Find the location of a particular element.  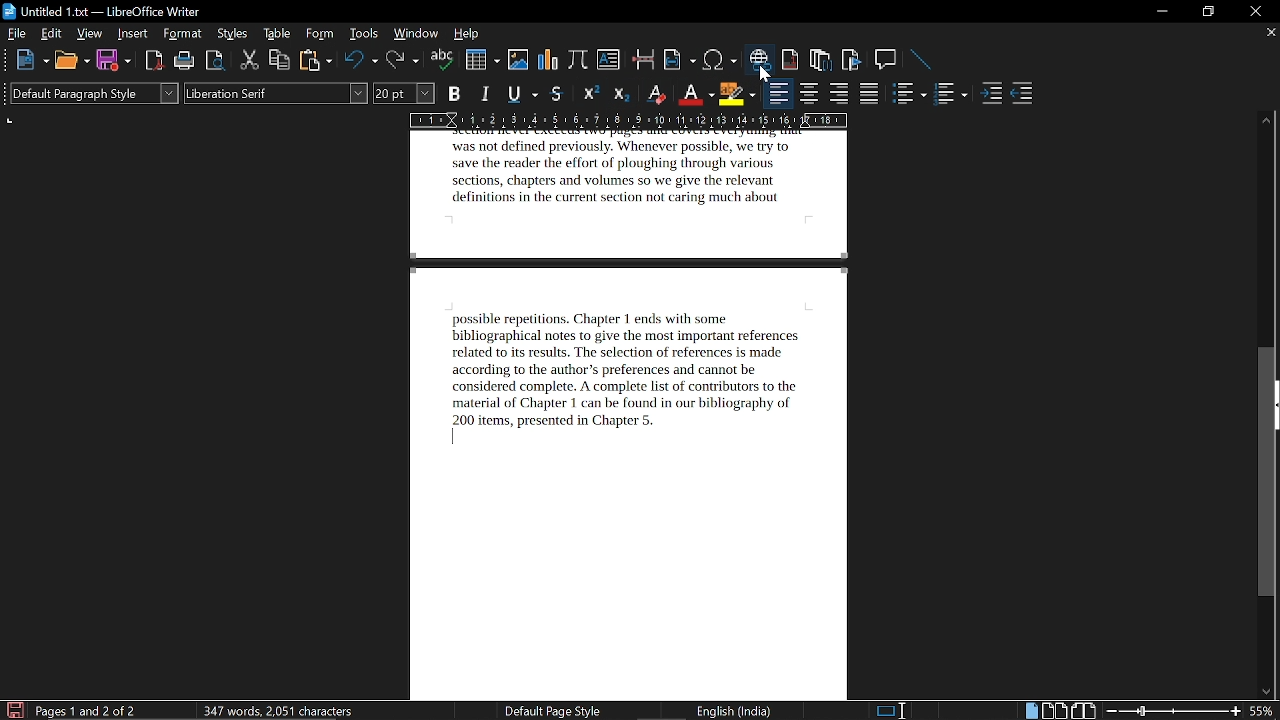

font size is located at coordinates (405, 93).